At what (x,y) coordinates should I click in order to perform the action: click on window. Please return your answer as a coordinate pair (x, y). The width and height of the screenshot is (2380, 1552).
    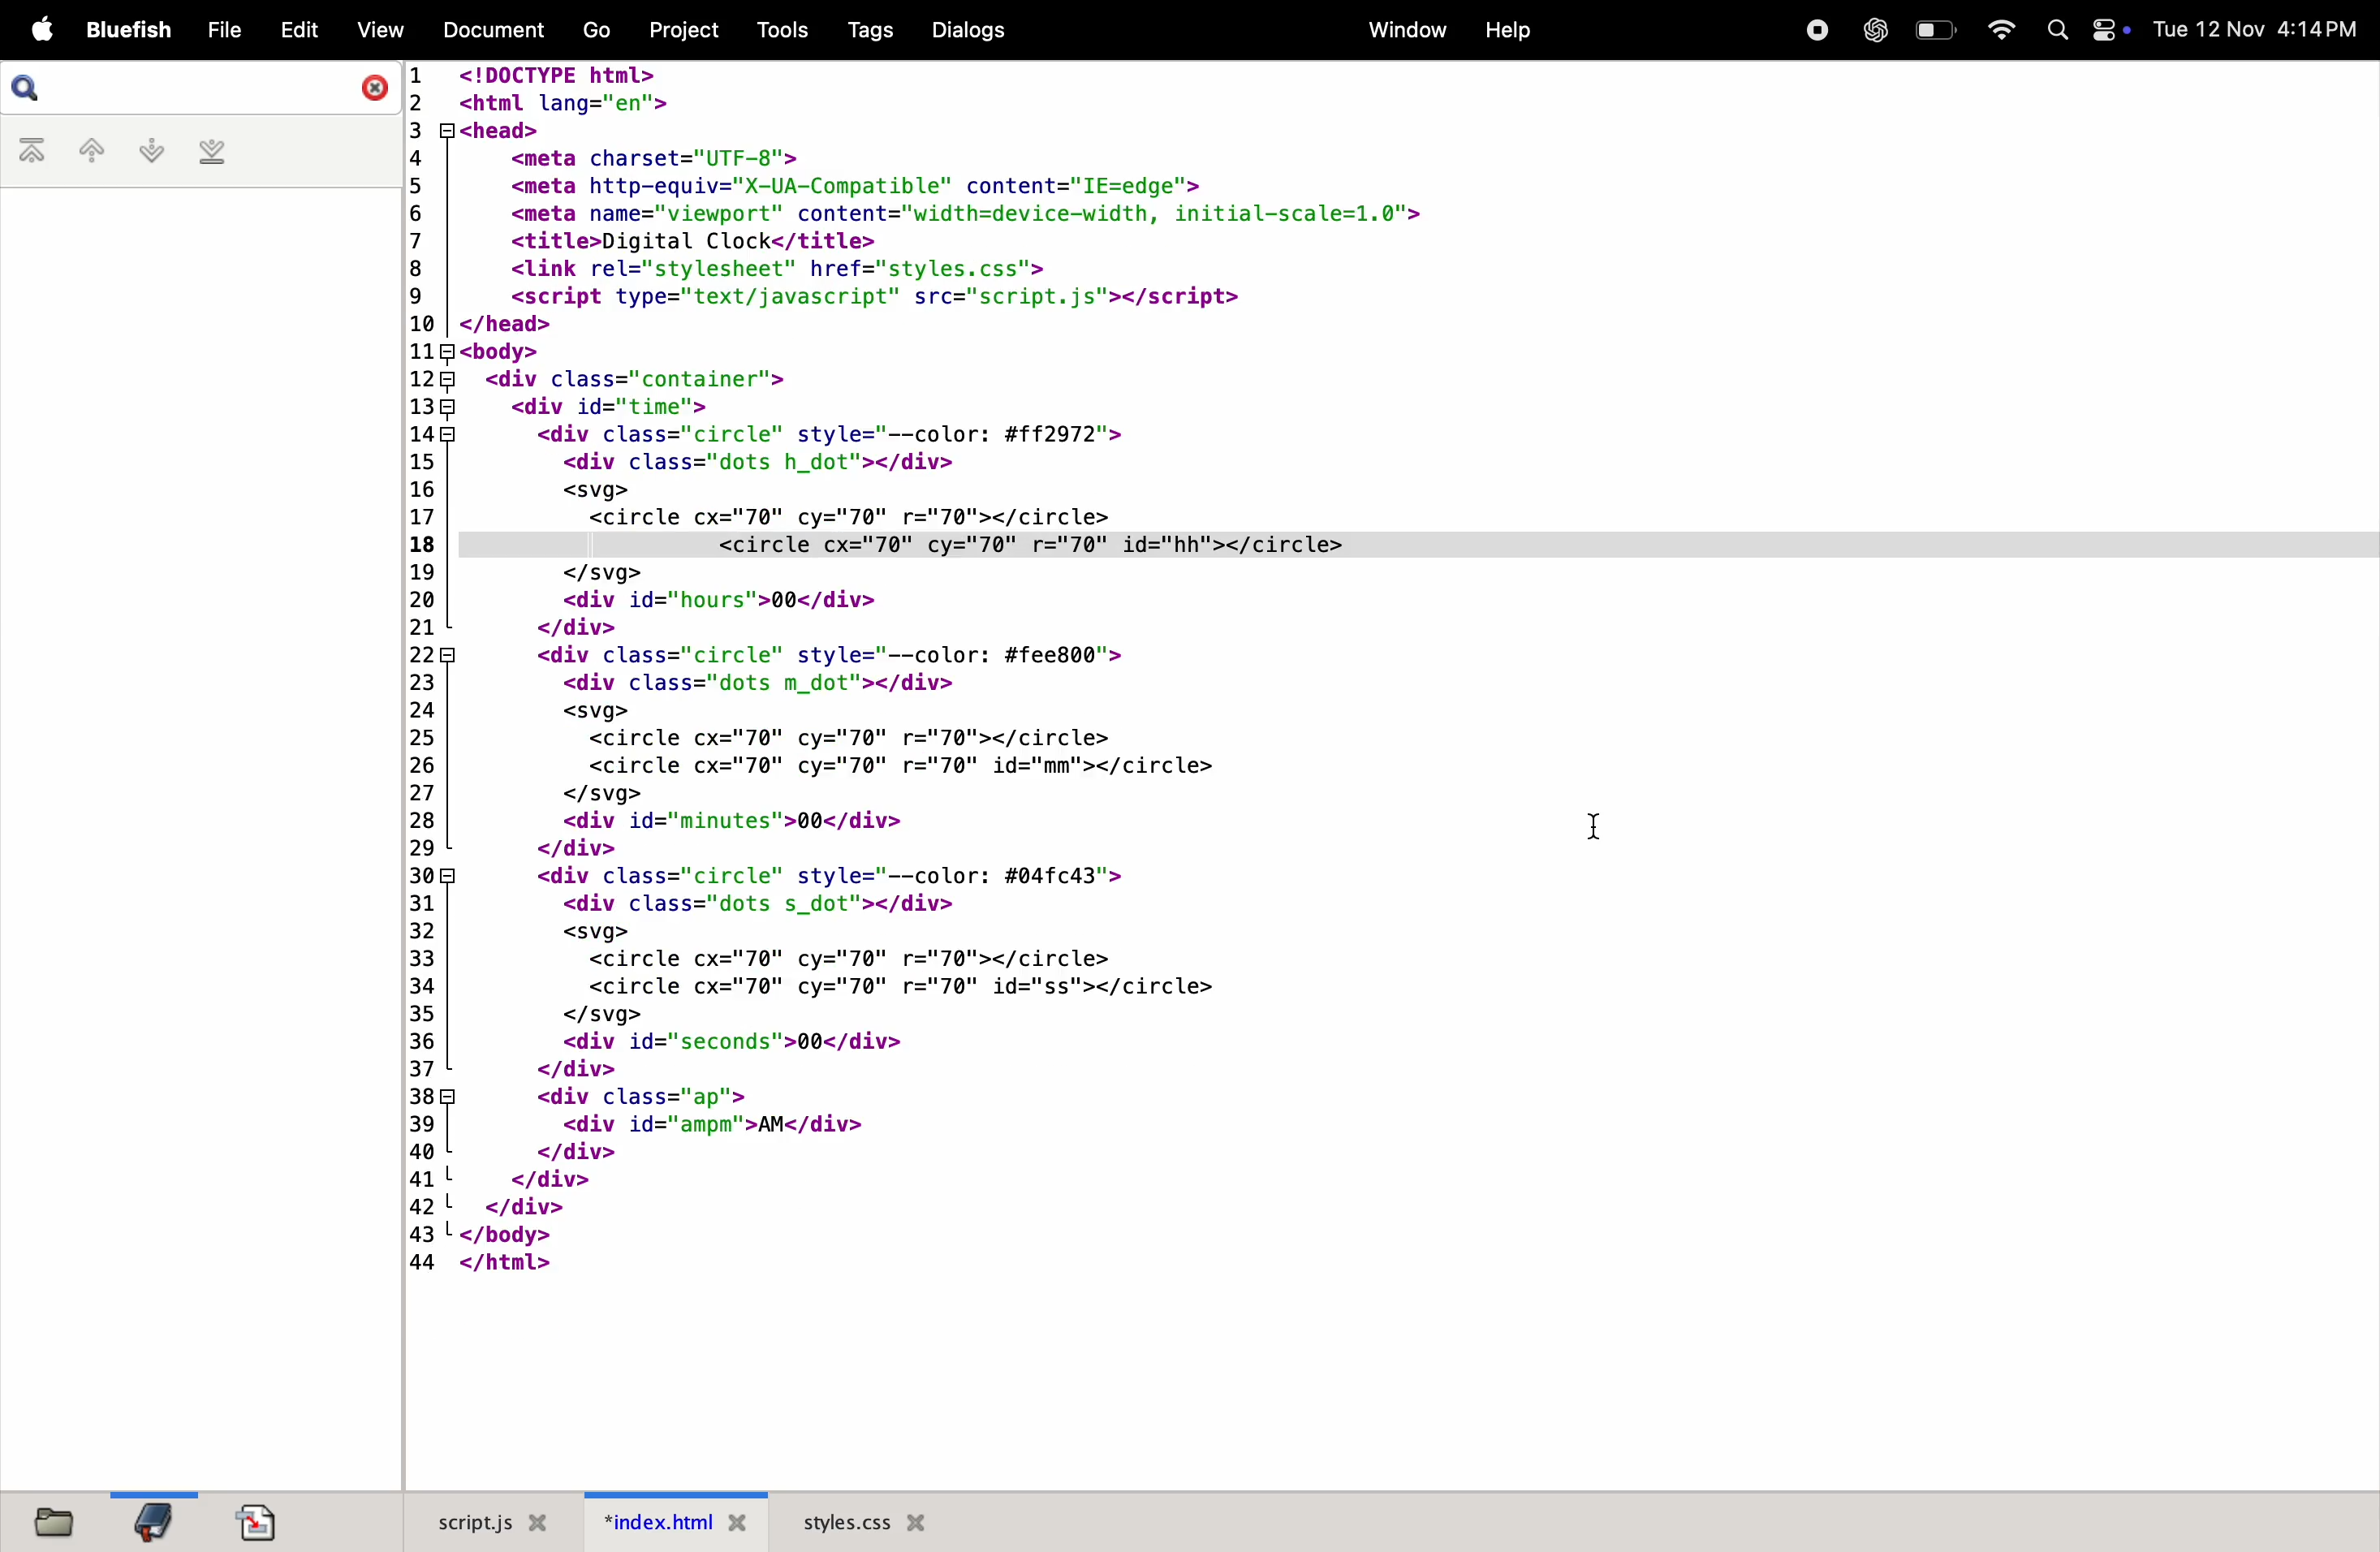
    Looking at the image, I should click on (1400, 30).